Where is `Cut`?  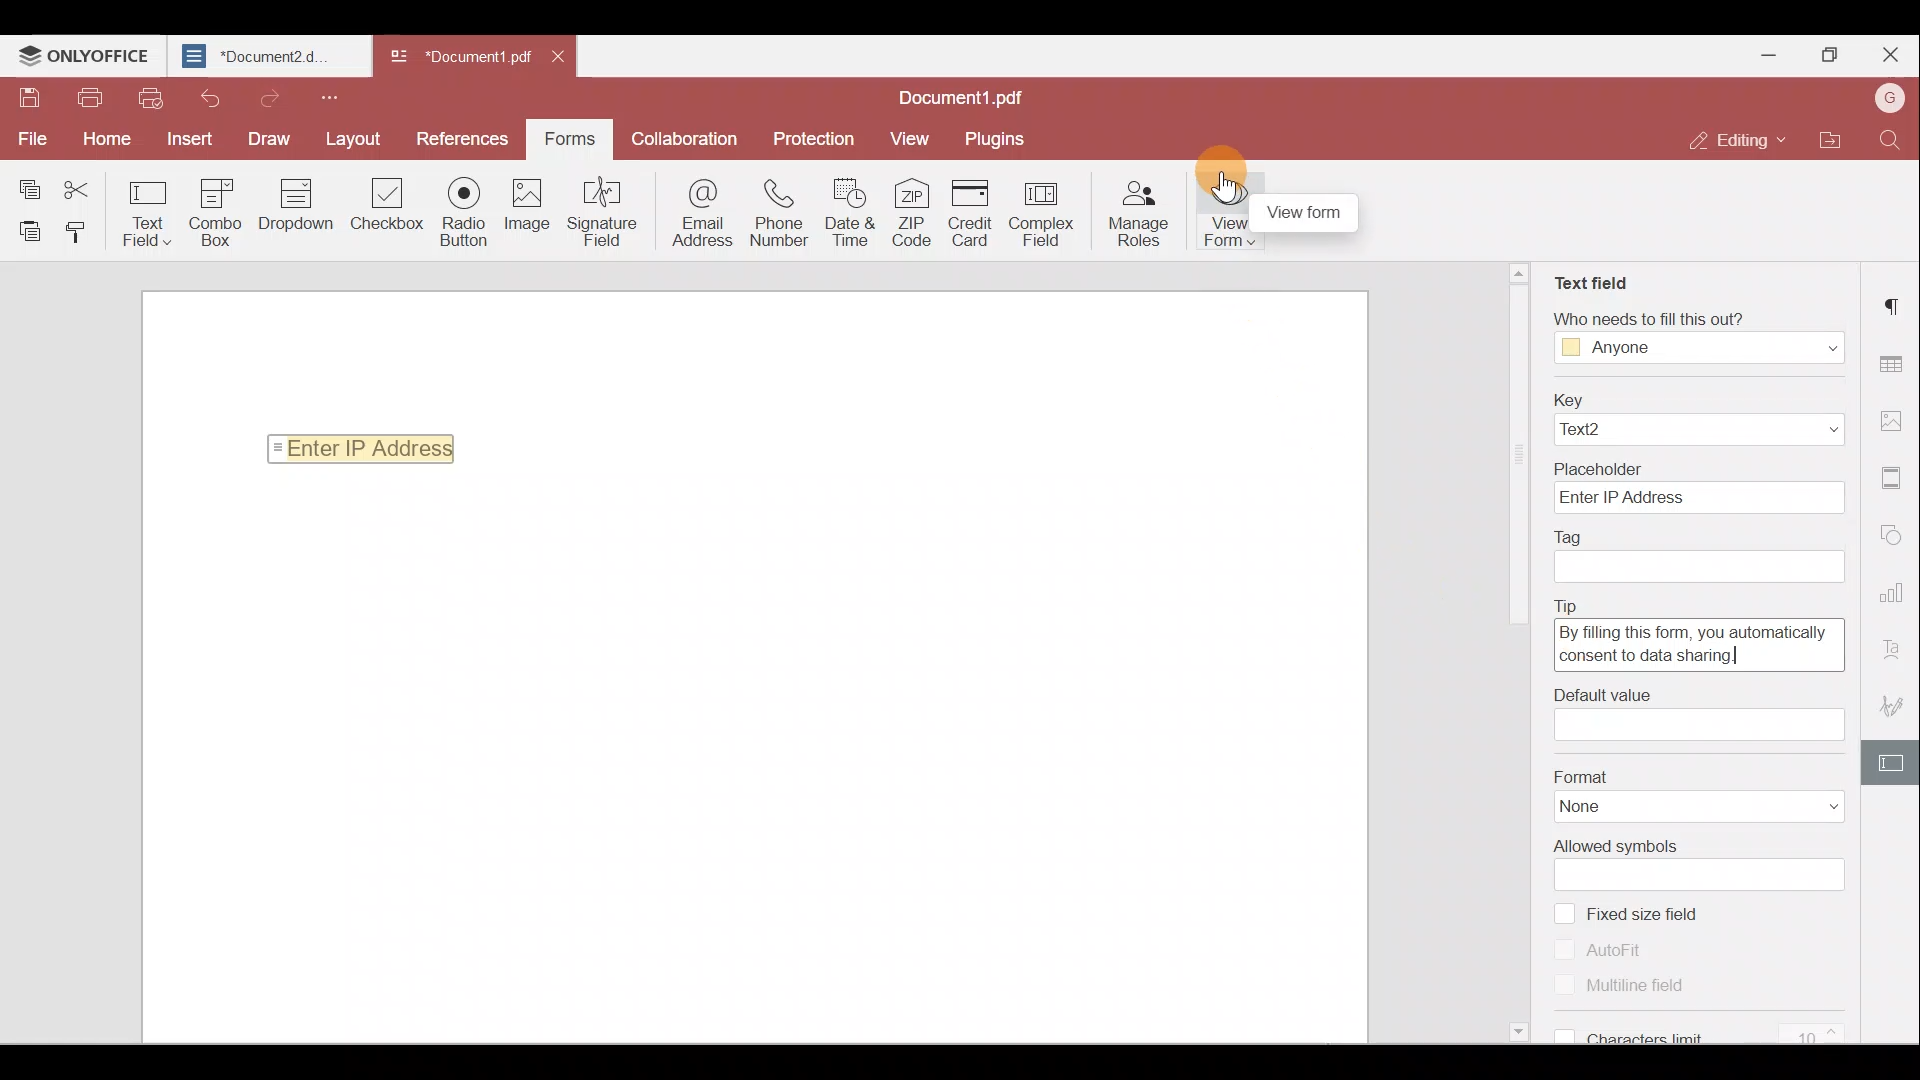
Cut is located at coordinates (84, 184).